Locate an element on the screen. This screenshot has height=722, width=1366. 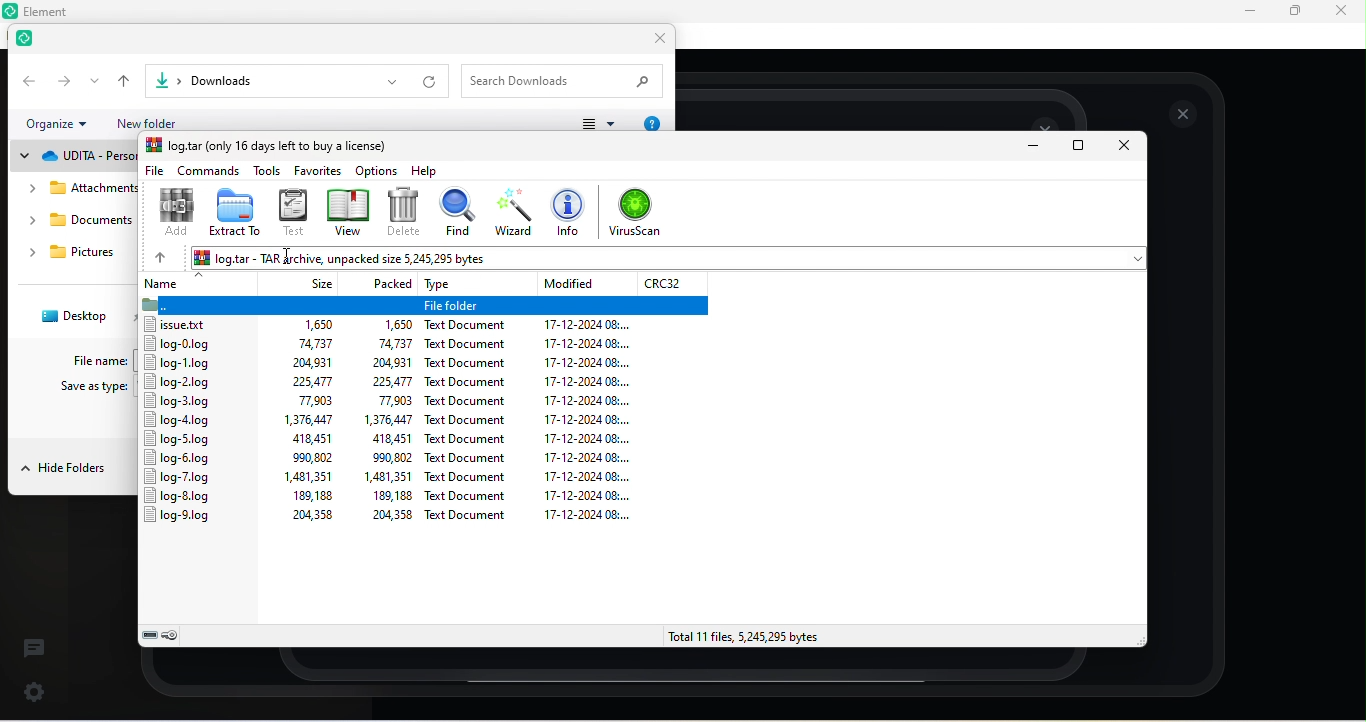
password is located at coordinates (179, 633).